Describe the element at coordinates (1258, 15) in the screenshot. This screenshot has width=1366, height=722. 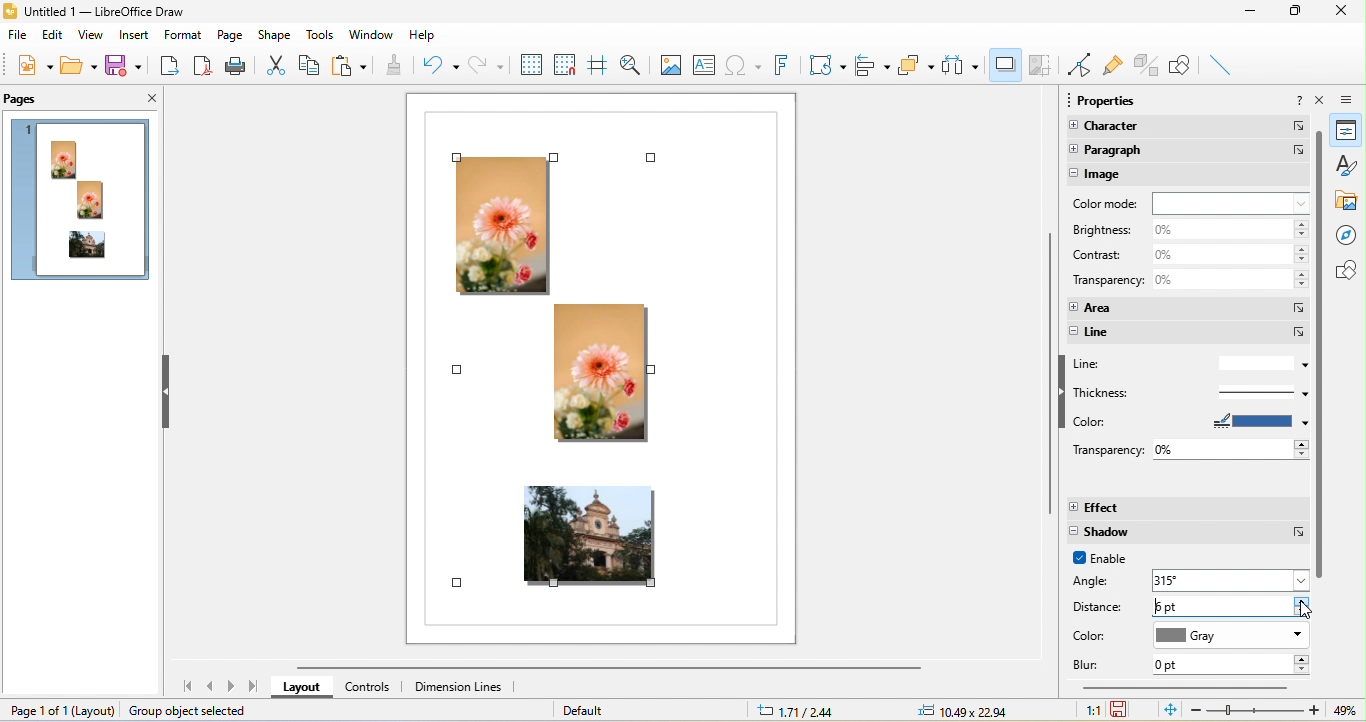
I see `minimize` at that location.